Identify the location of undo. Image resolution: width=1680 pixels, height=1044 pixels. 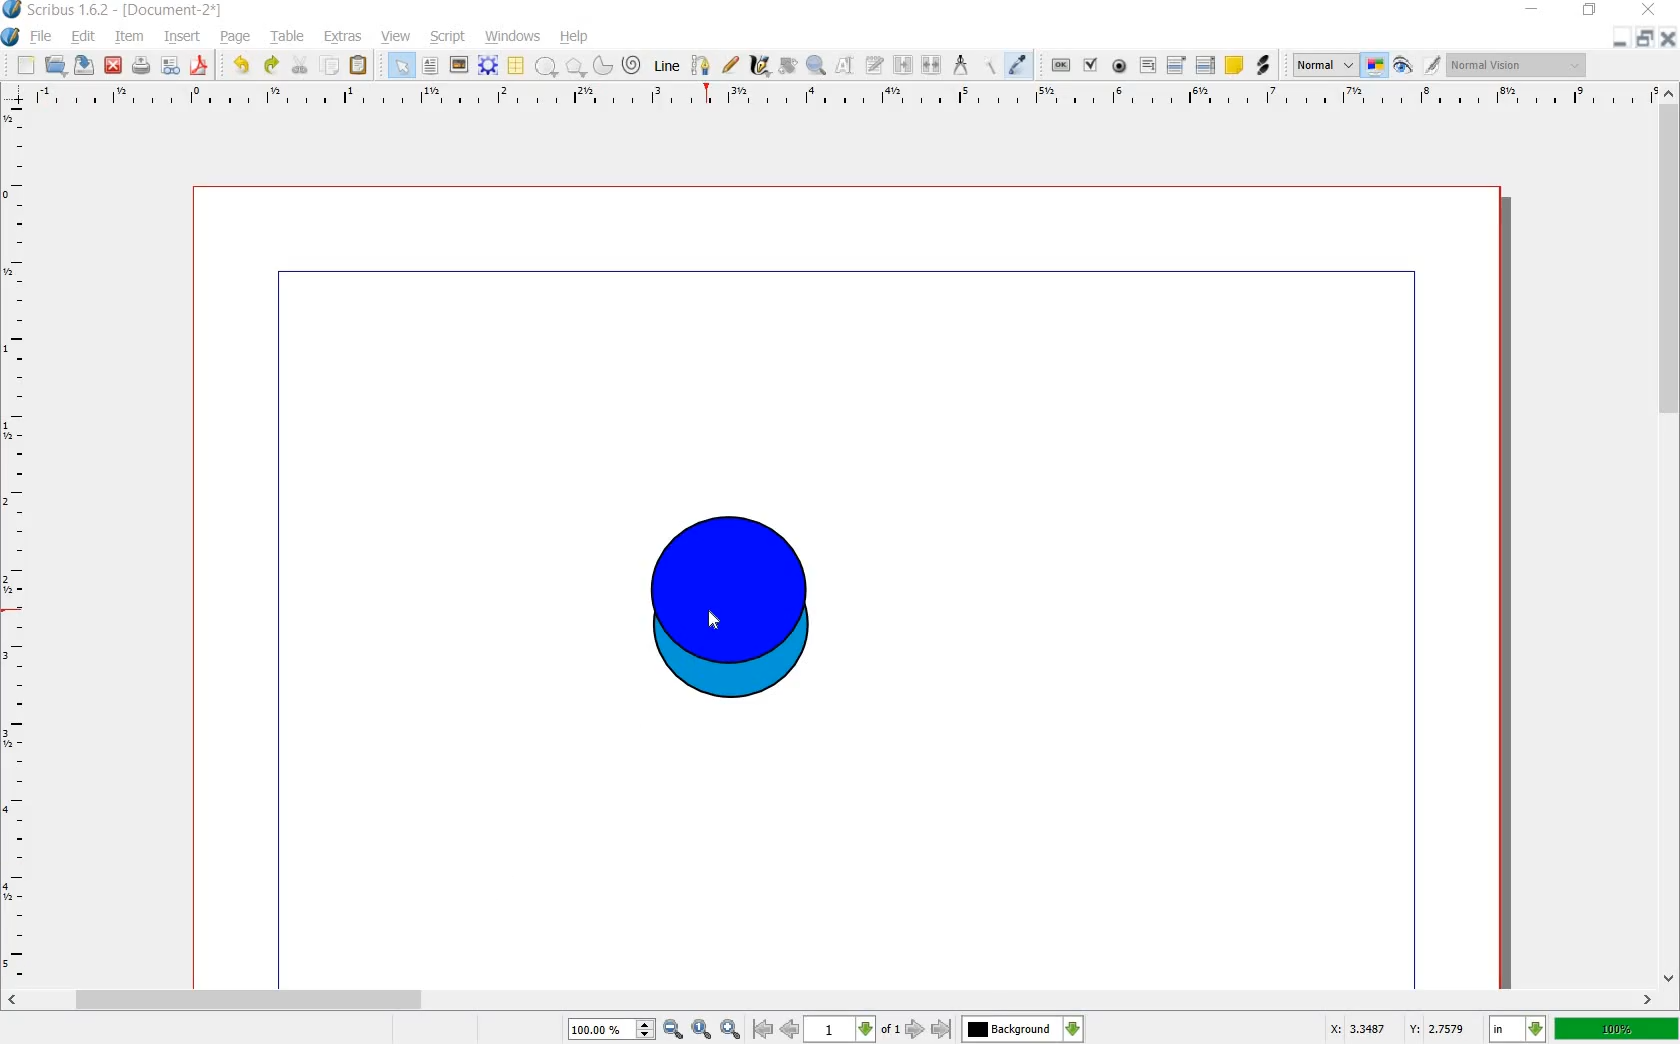
(243, 66).